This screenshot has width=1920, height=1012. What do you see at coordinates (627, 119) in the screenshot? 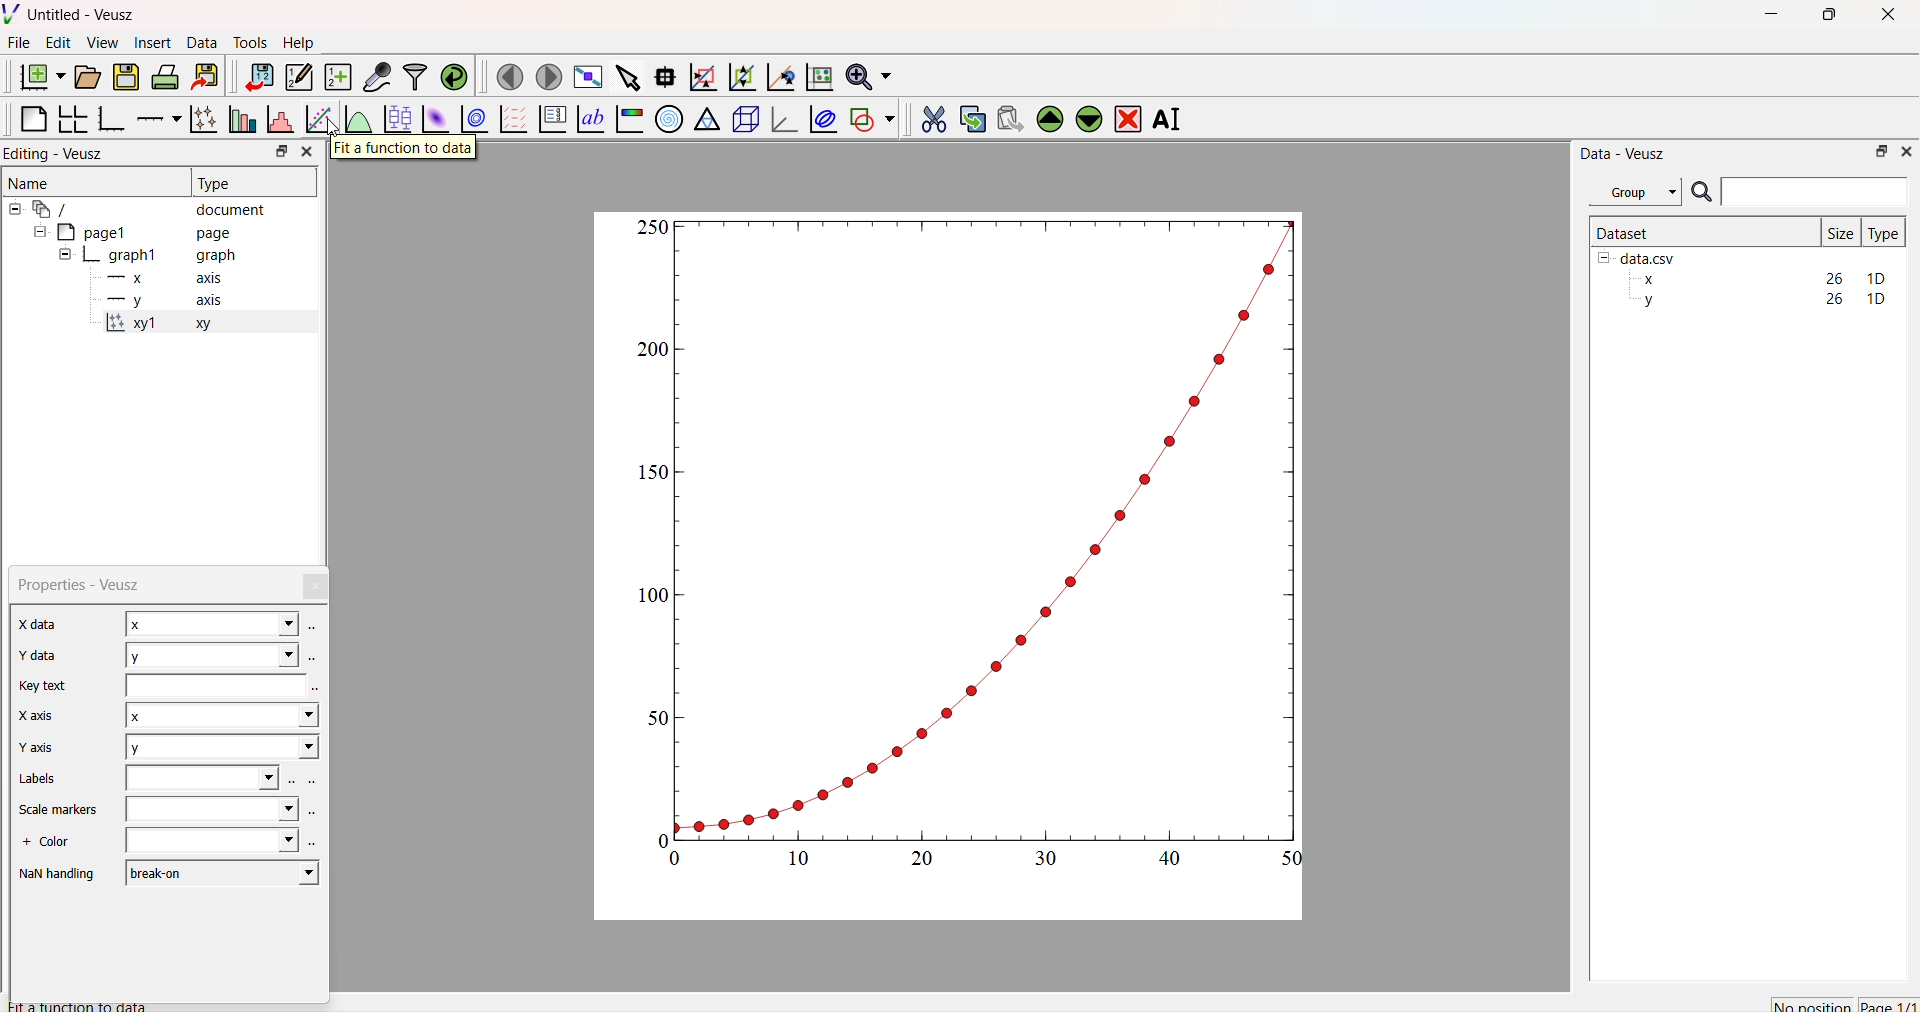
I see `Image color bar` at bounding box center [627, 119].